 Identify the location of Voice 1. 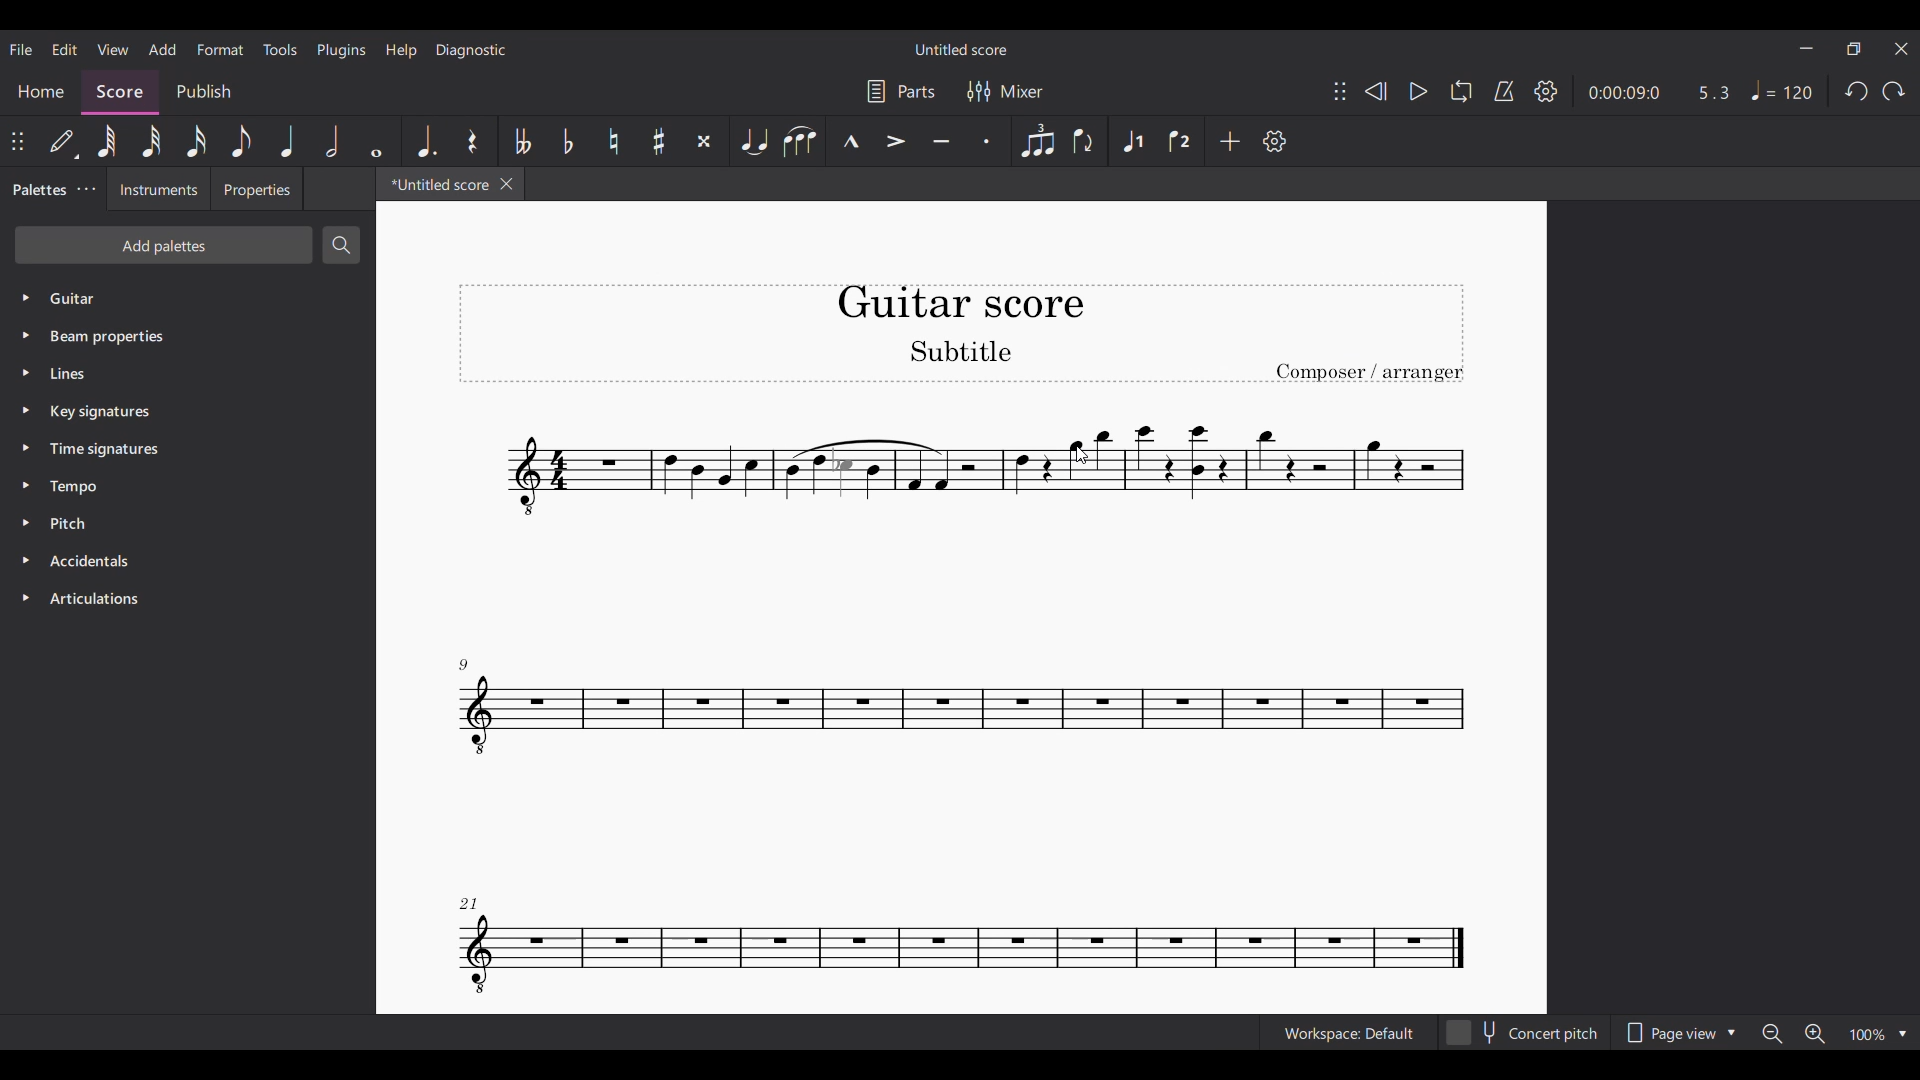
(1132, 141).